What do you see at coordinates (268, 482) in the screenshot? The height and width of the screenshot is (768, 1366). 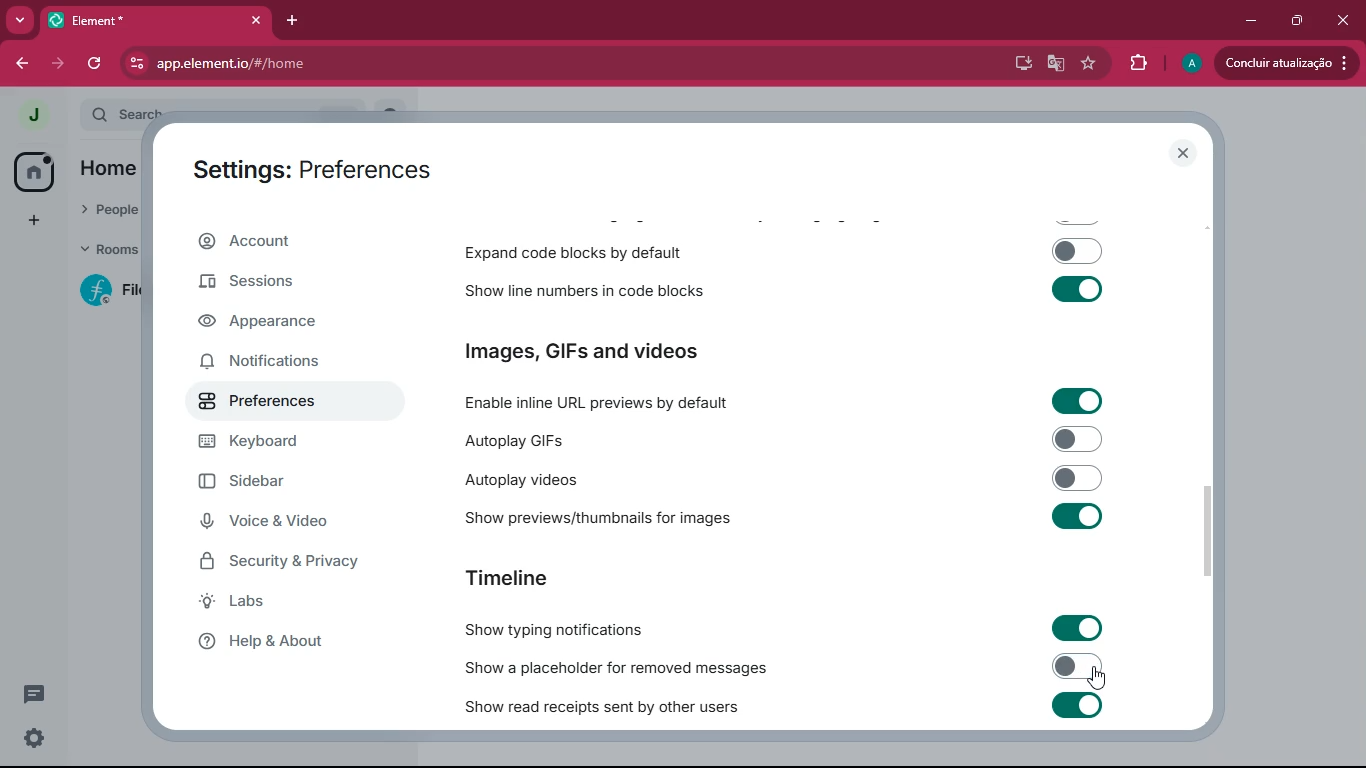 I see `sidebar` at bounding box center [268, 482].